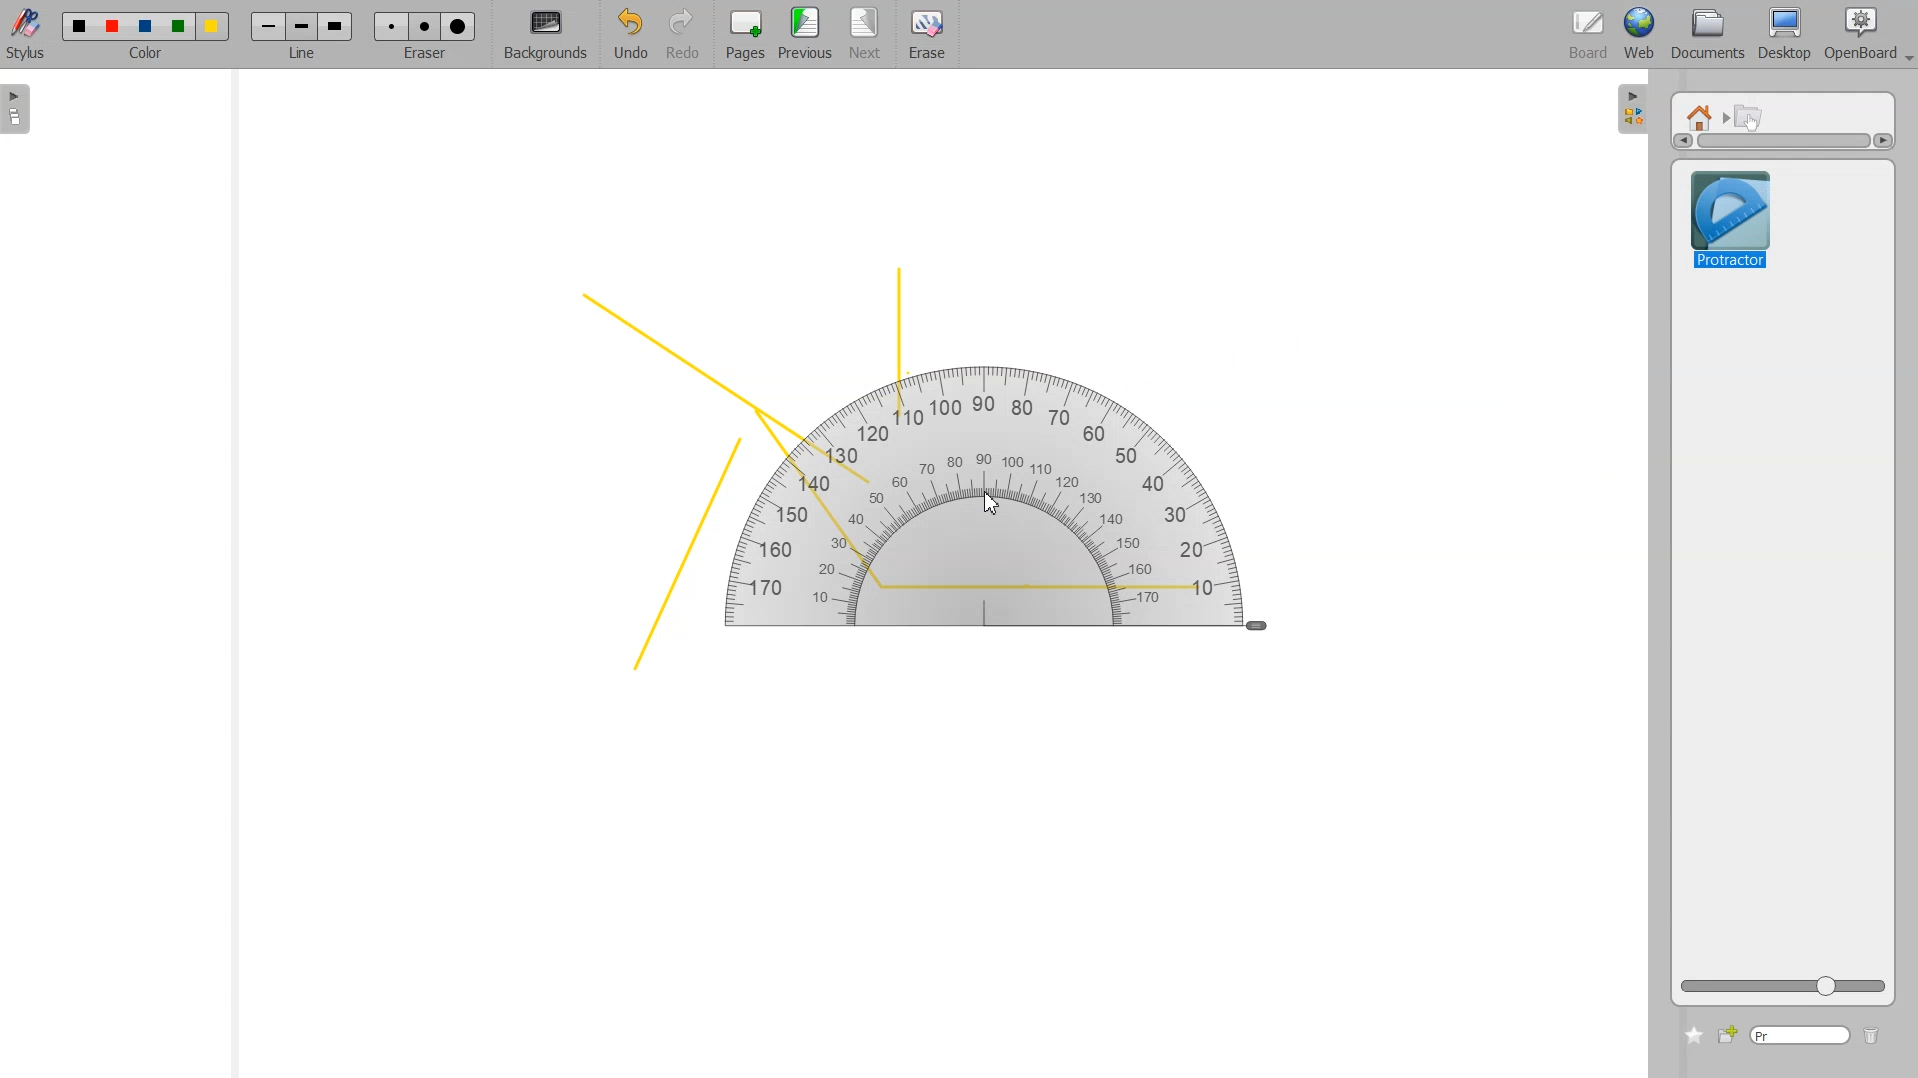 The width and height of the screenshot is (1918, 1078). Describe the element at coordinates (1705, 36) in the screenshot. I see `Documents` at that location.